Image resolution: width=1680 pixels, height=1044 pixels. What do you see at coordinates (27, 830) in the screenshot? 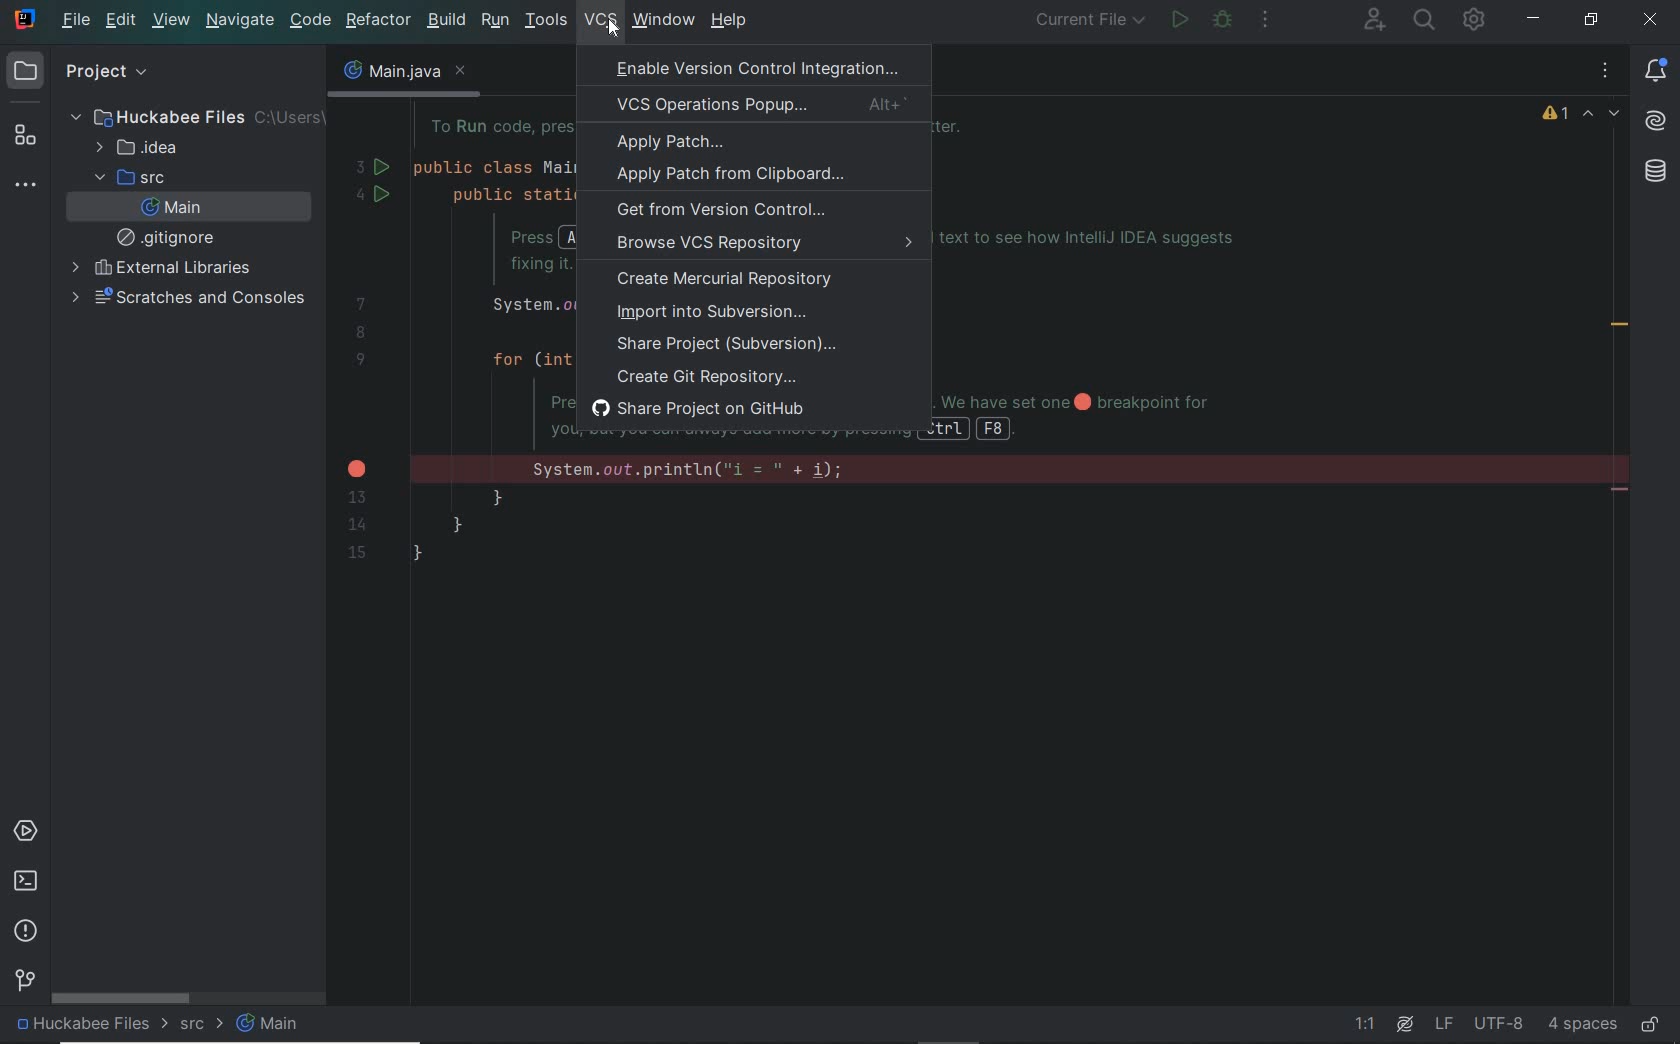
I see `services` at bounding box center [27, 830].